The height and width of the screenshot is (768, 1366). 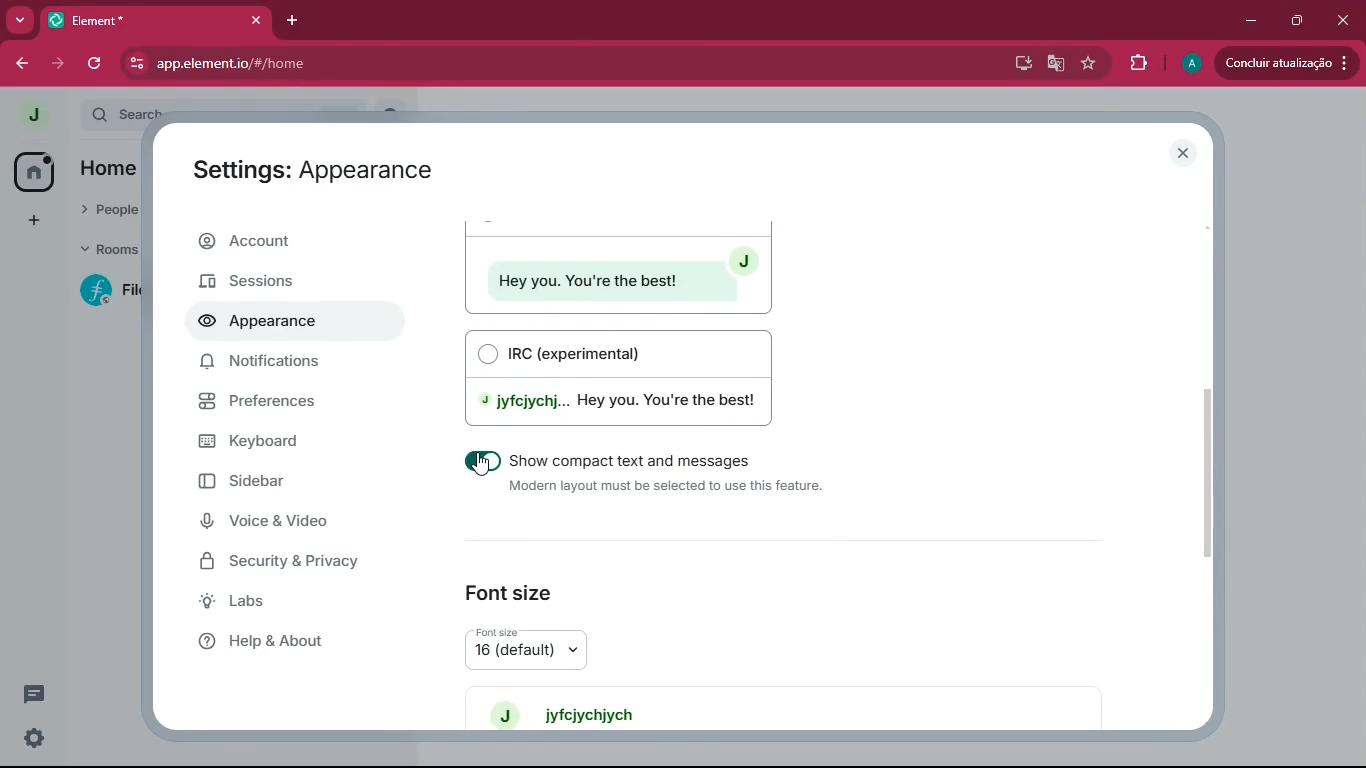 I want to click on notifications, so click(x=285, y=367).